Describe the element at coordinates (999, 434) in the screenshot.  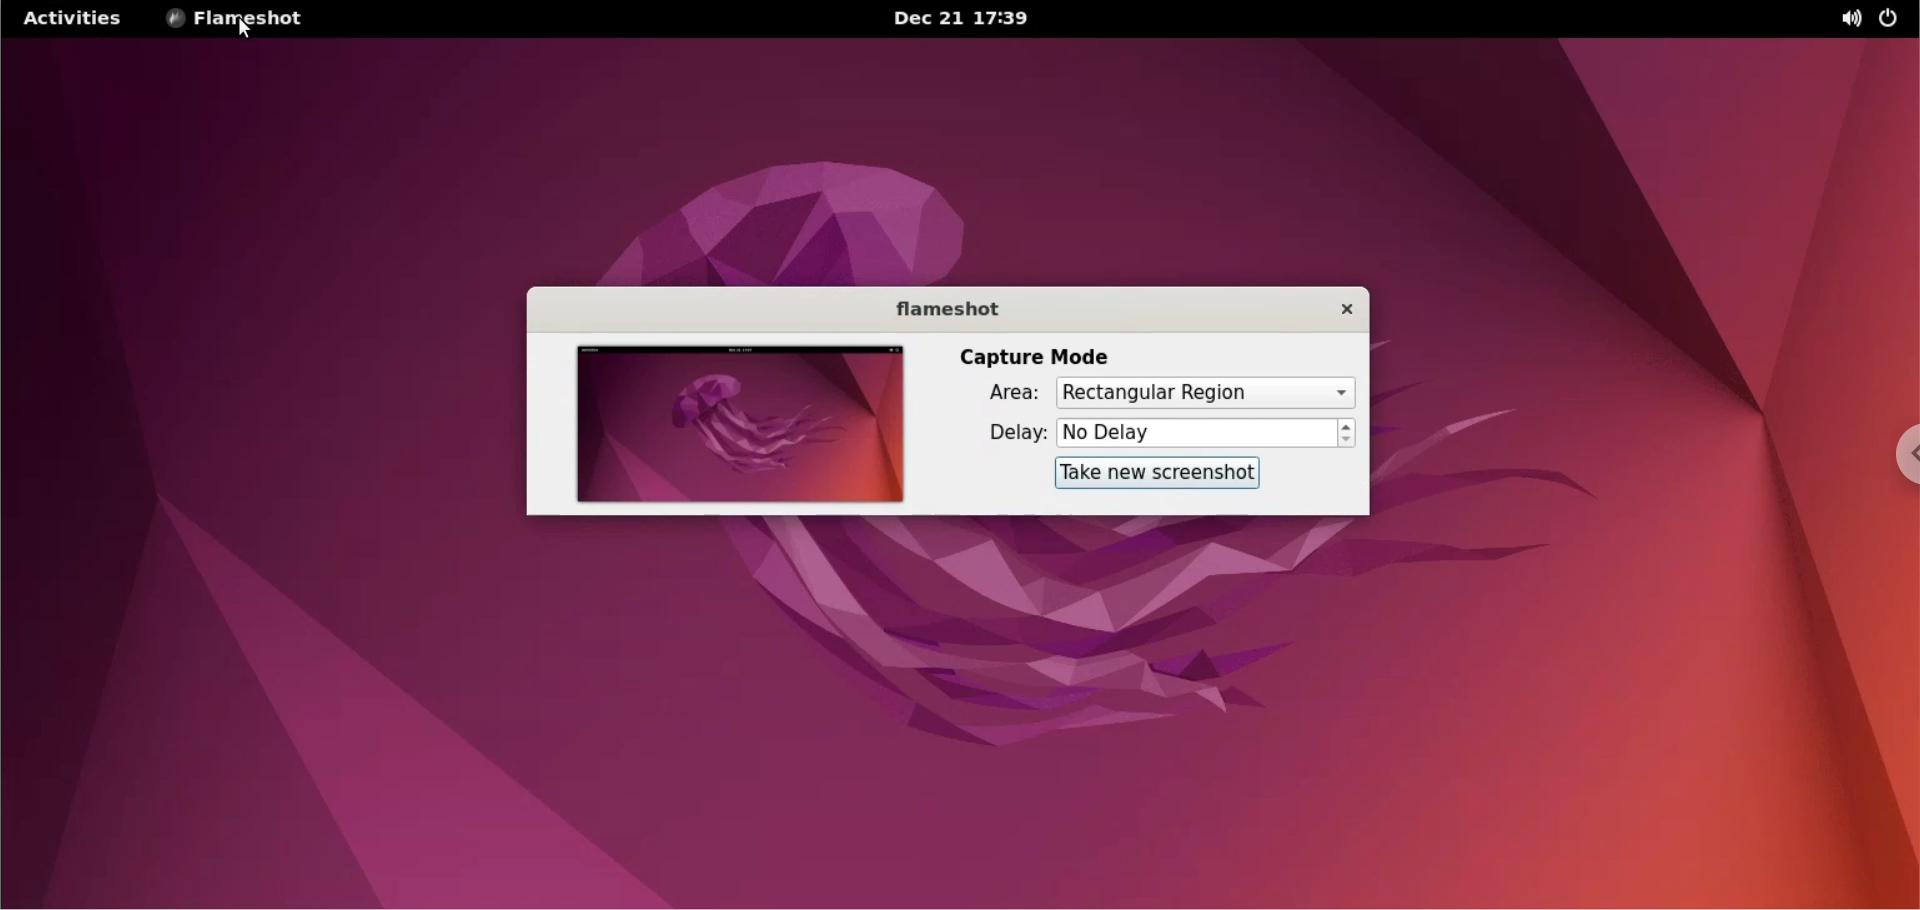
I see `delay:` at that location.